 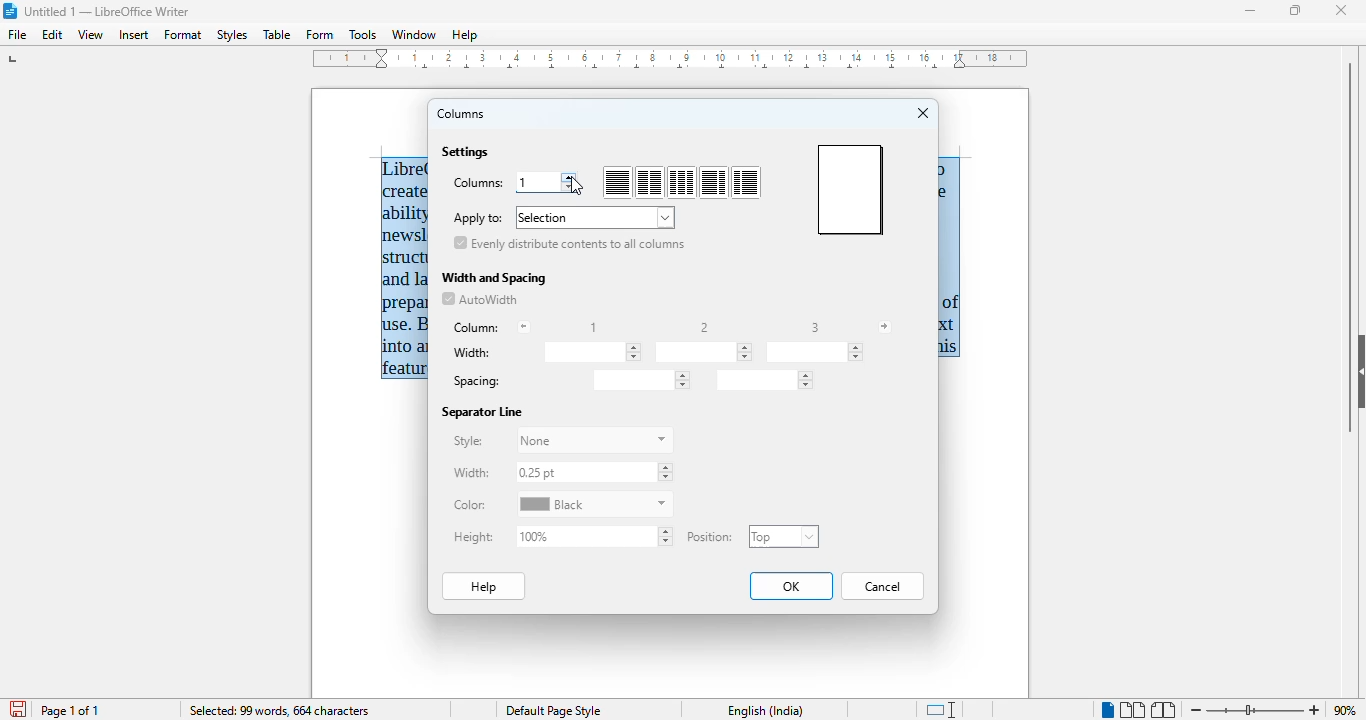 What do you see at coordinates (495, 279) in the screenshot?
I see `width and spacing` at bounding box center [495, 279].